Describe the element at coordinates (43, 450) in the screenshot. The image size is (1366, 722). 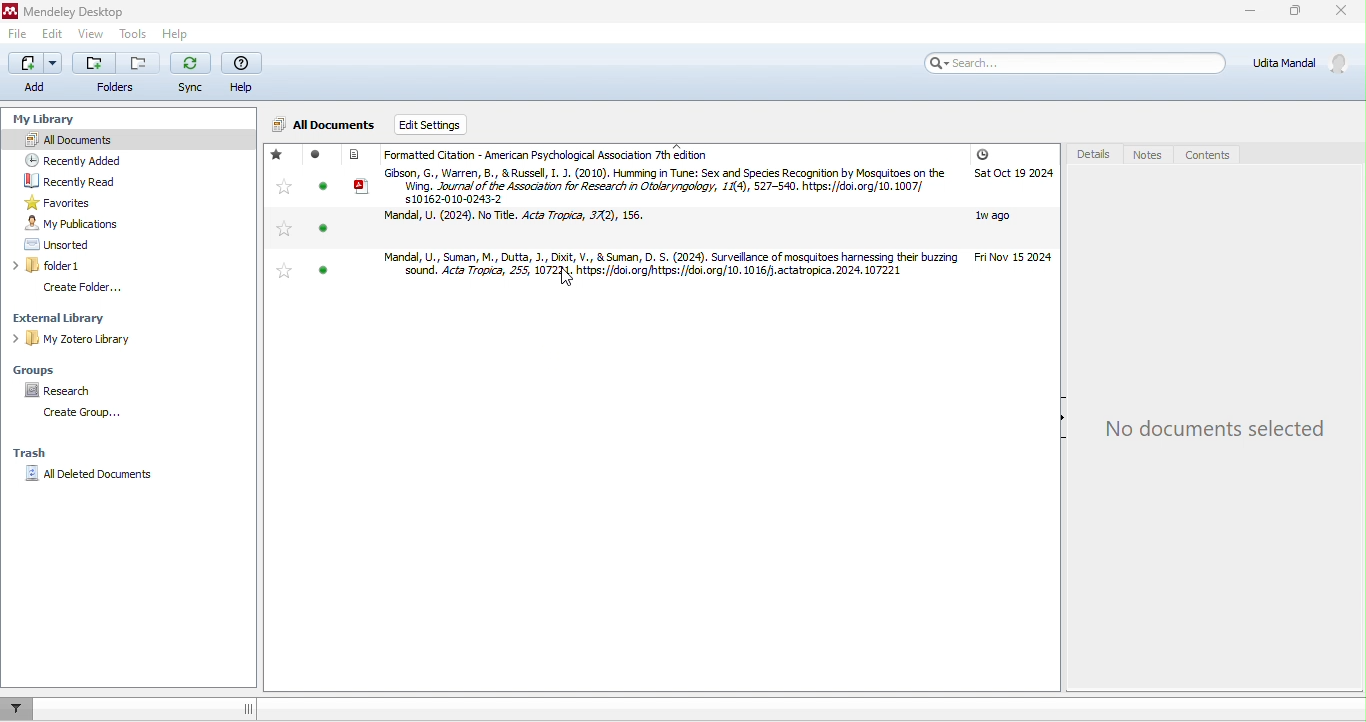
I see `trash` at that location.